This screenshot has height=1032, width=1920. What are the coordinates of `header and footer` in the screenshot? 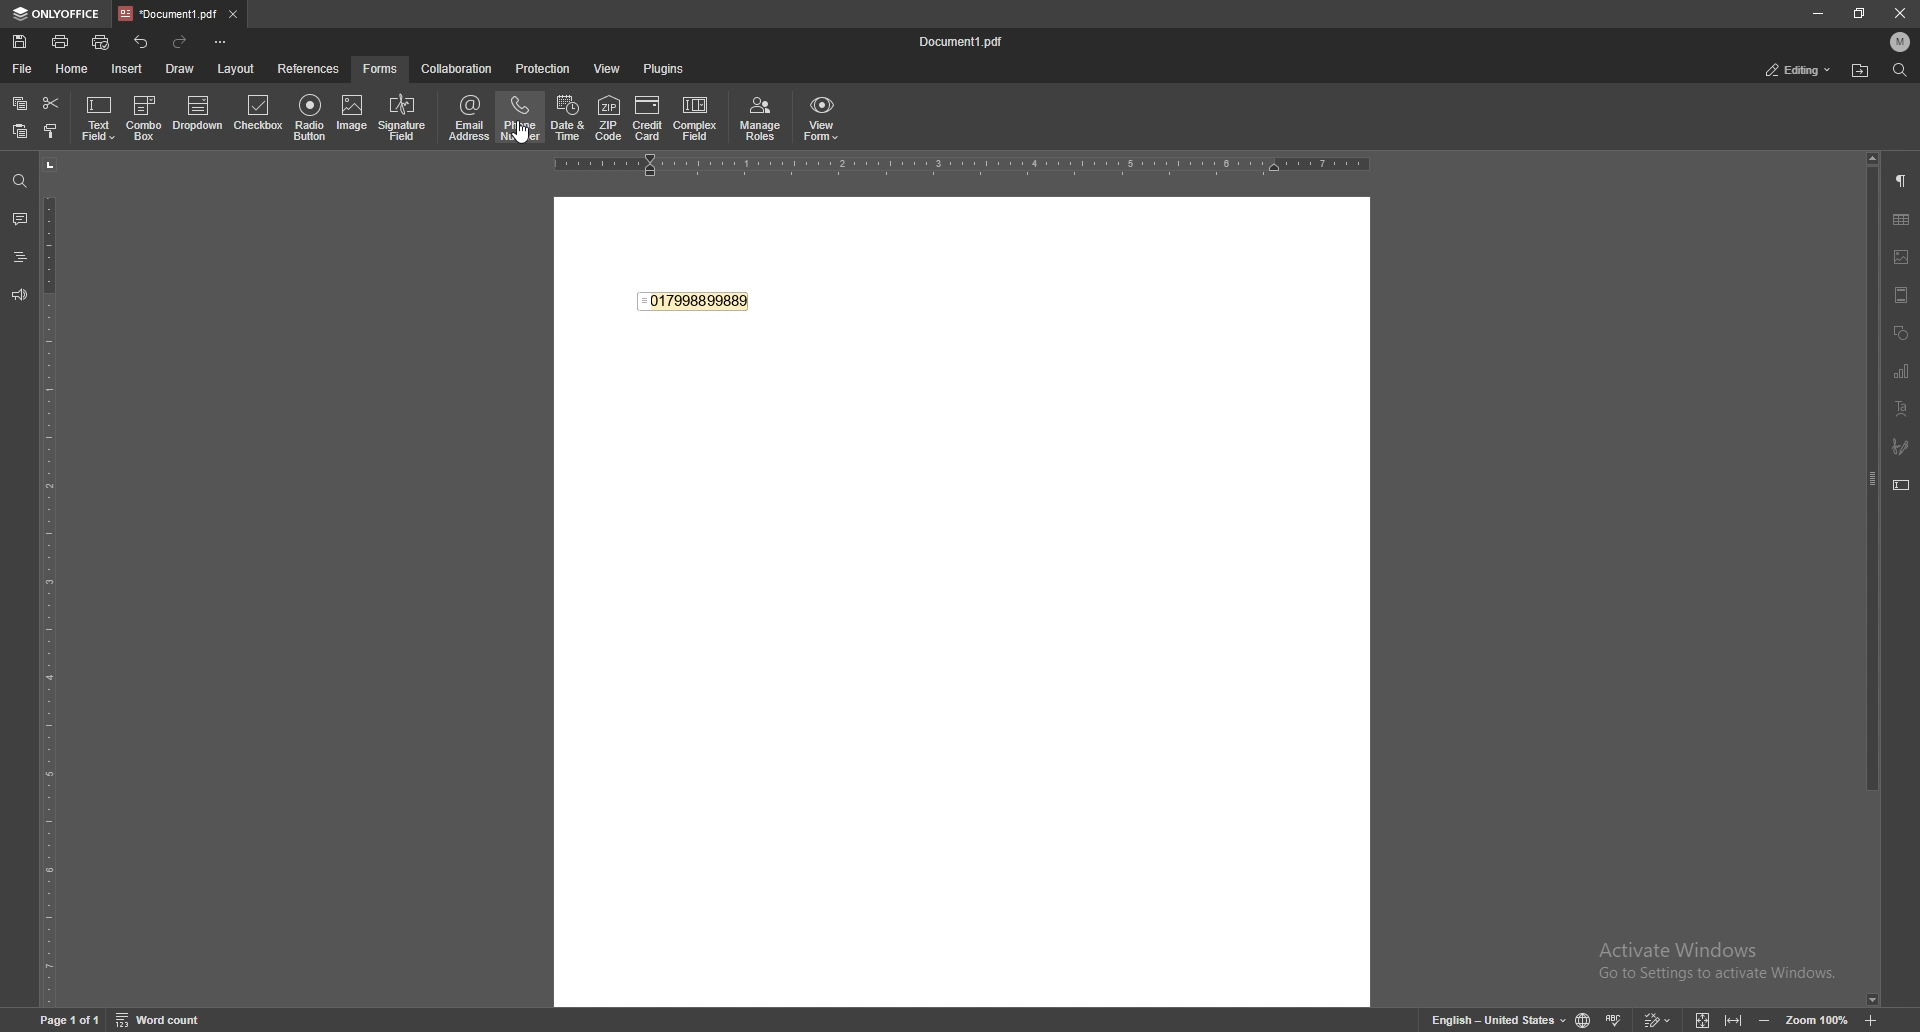 It's located at (1902, 295).